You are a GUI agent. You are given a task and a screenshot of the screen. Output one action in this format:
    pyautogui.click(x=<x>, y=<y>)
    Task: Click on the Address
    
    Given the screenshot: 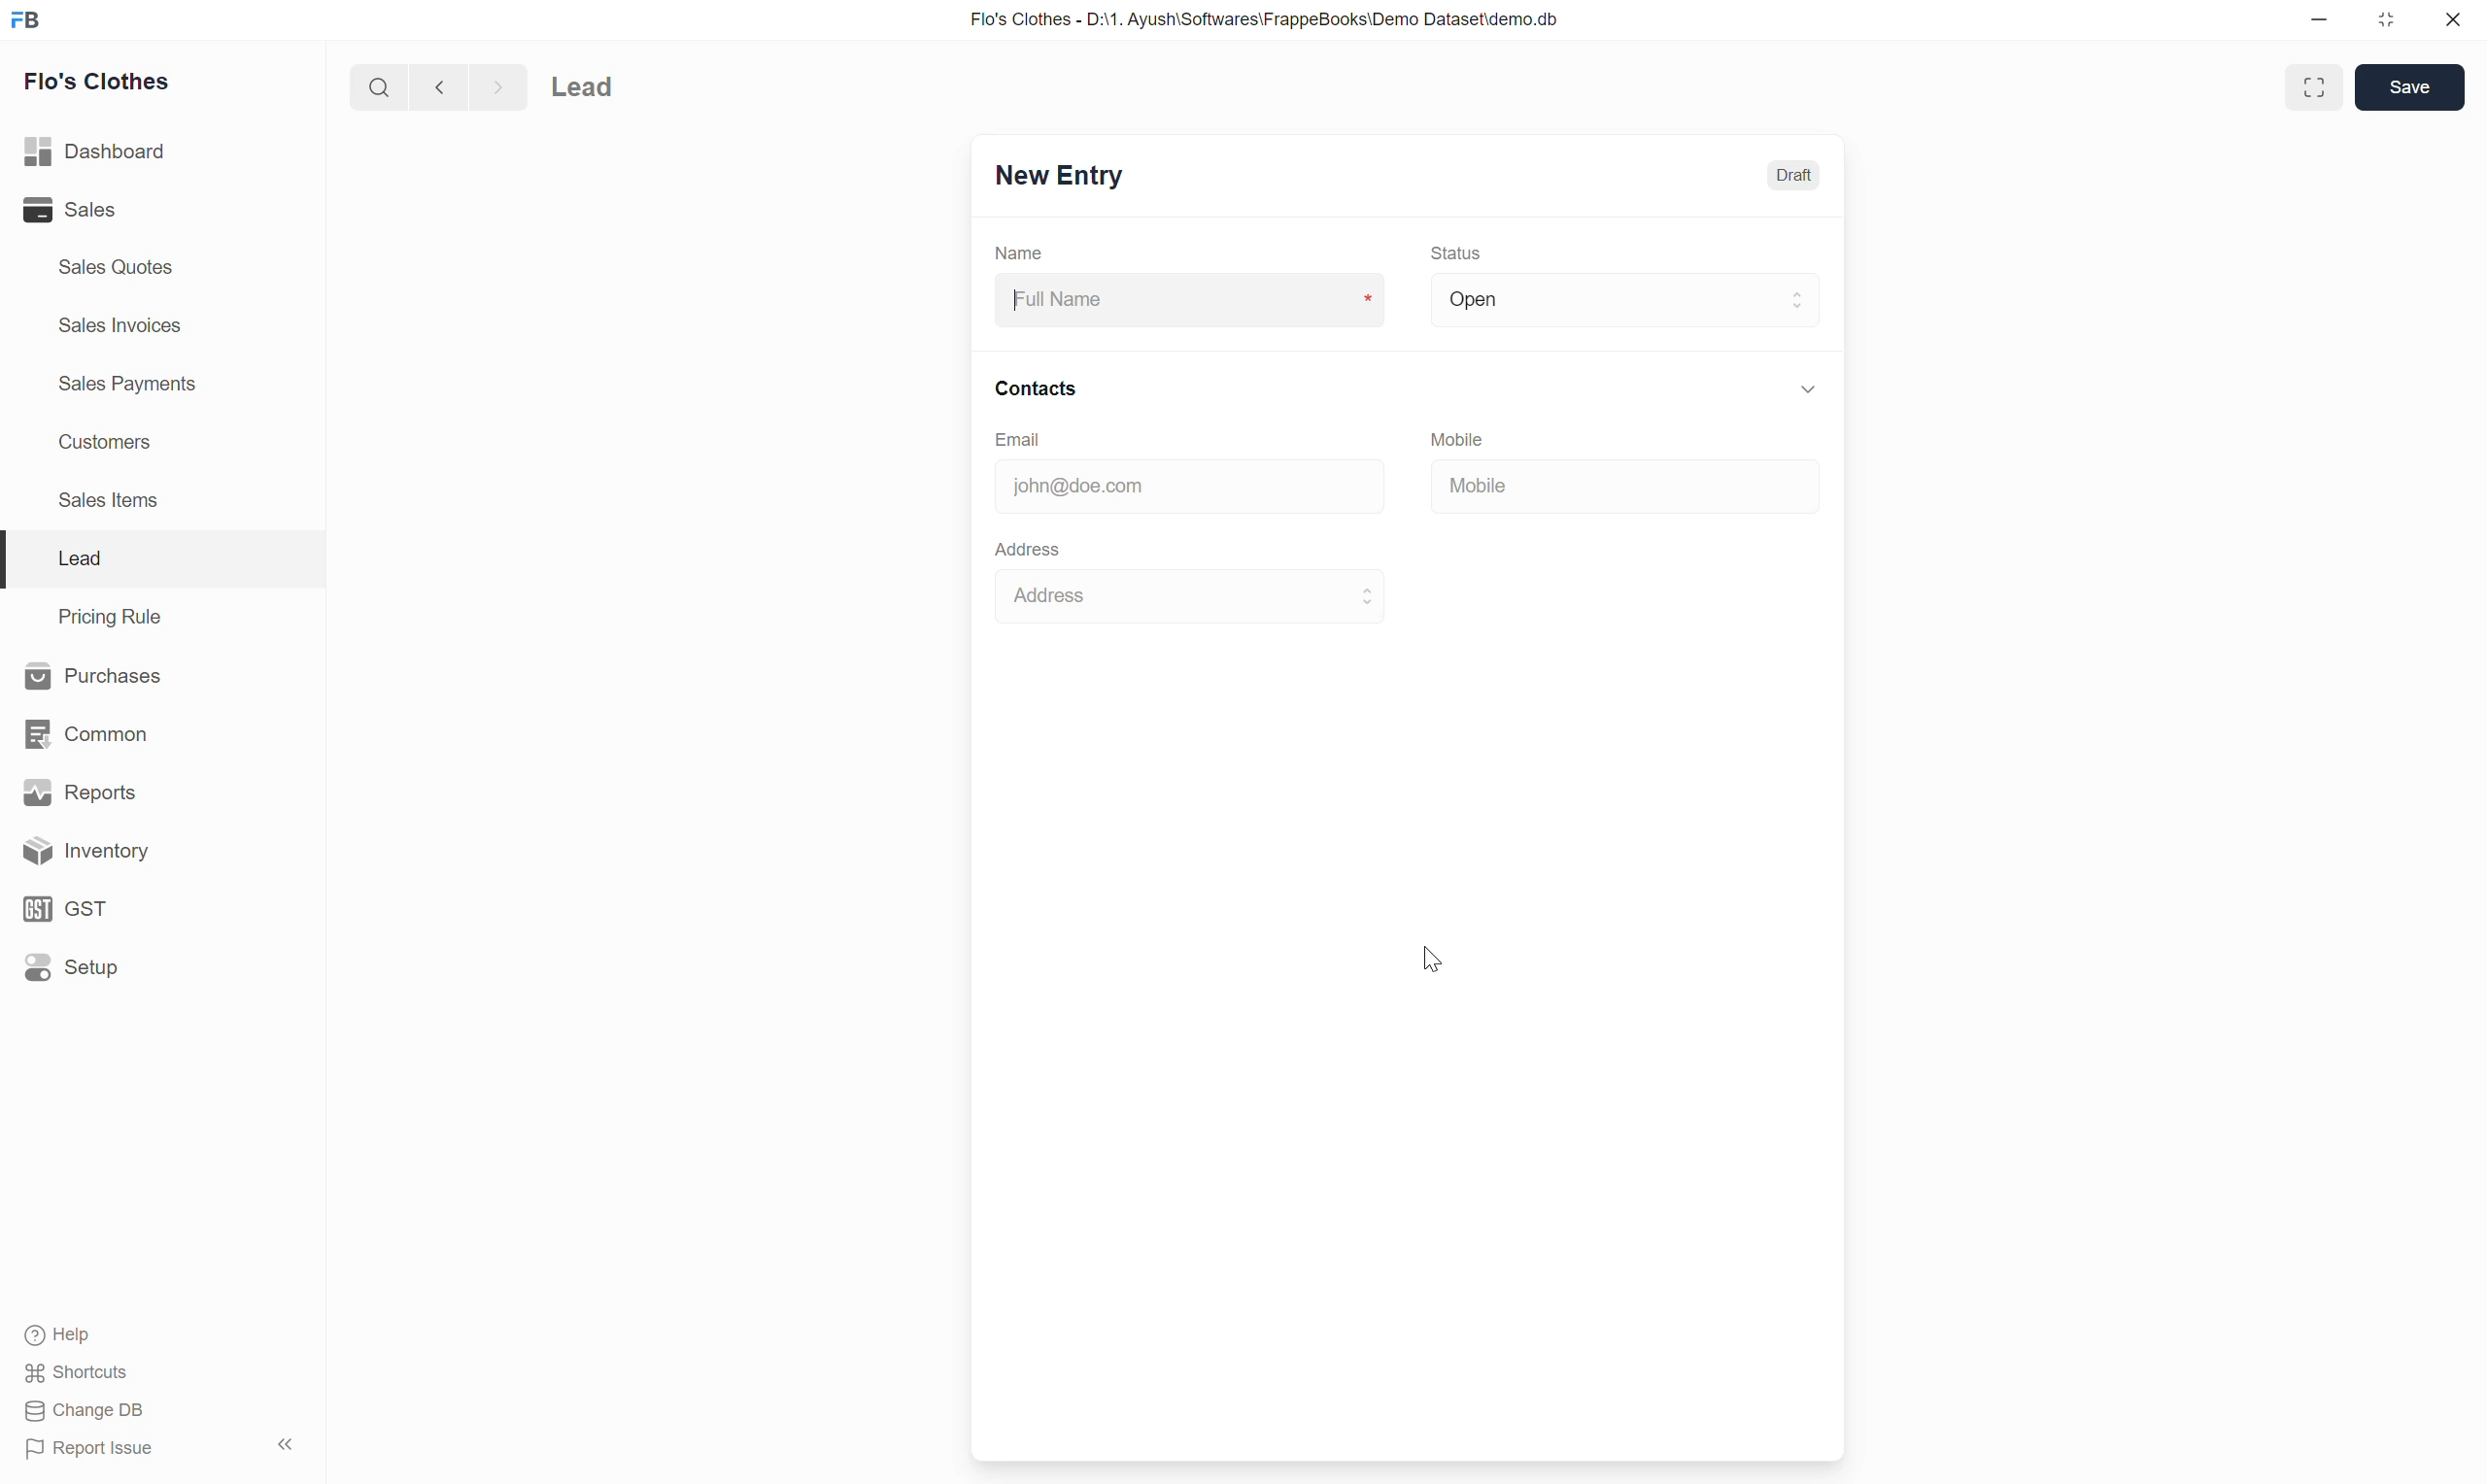 What is the action you would take?
    pyautogui.click(x=1025, y=547)
    